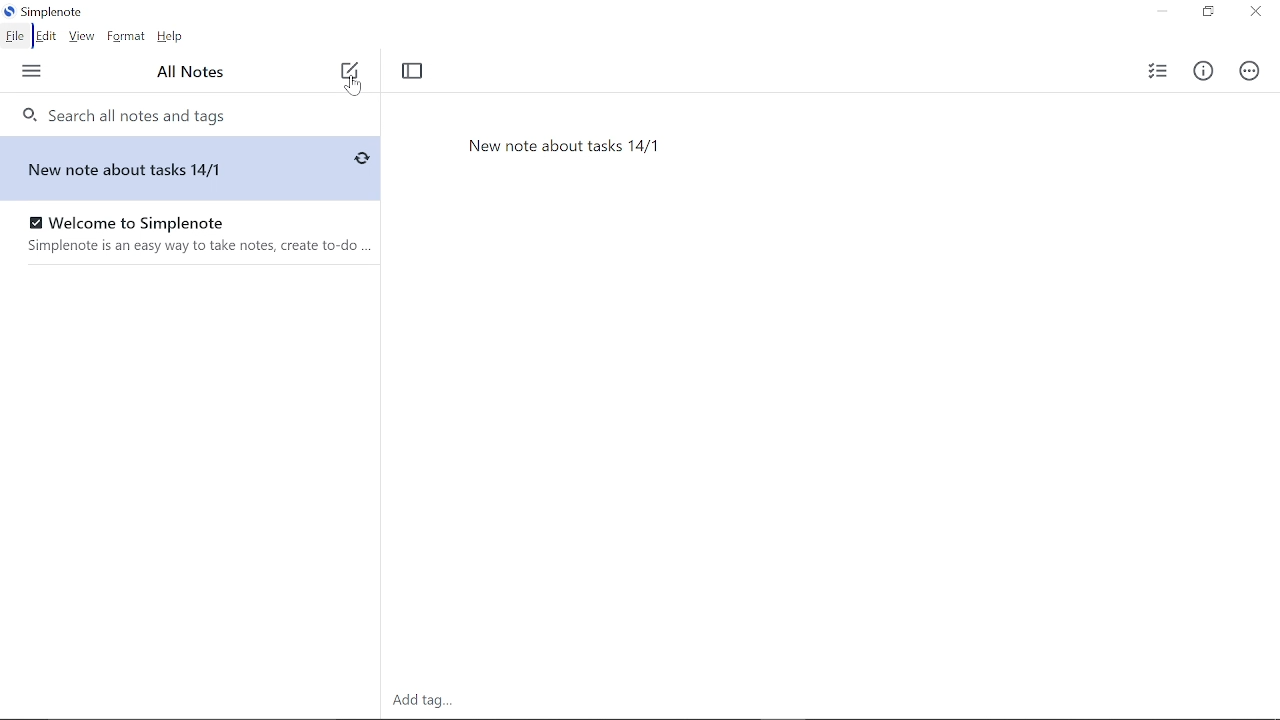  Describe the element at coordinates (349, 71) in the screenshot. I see `New note` at that location.